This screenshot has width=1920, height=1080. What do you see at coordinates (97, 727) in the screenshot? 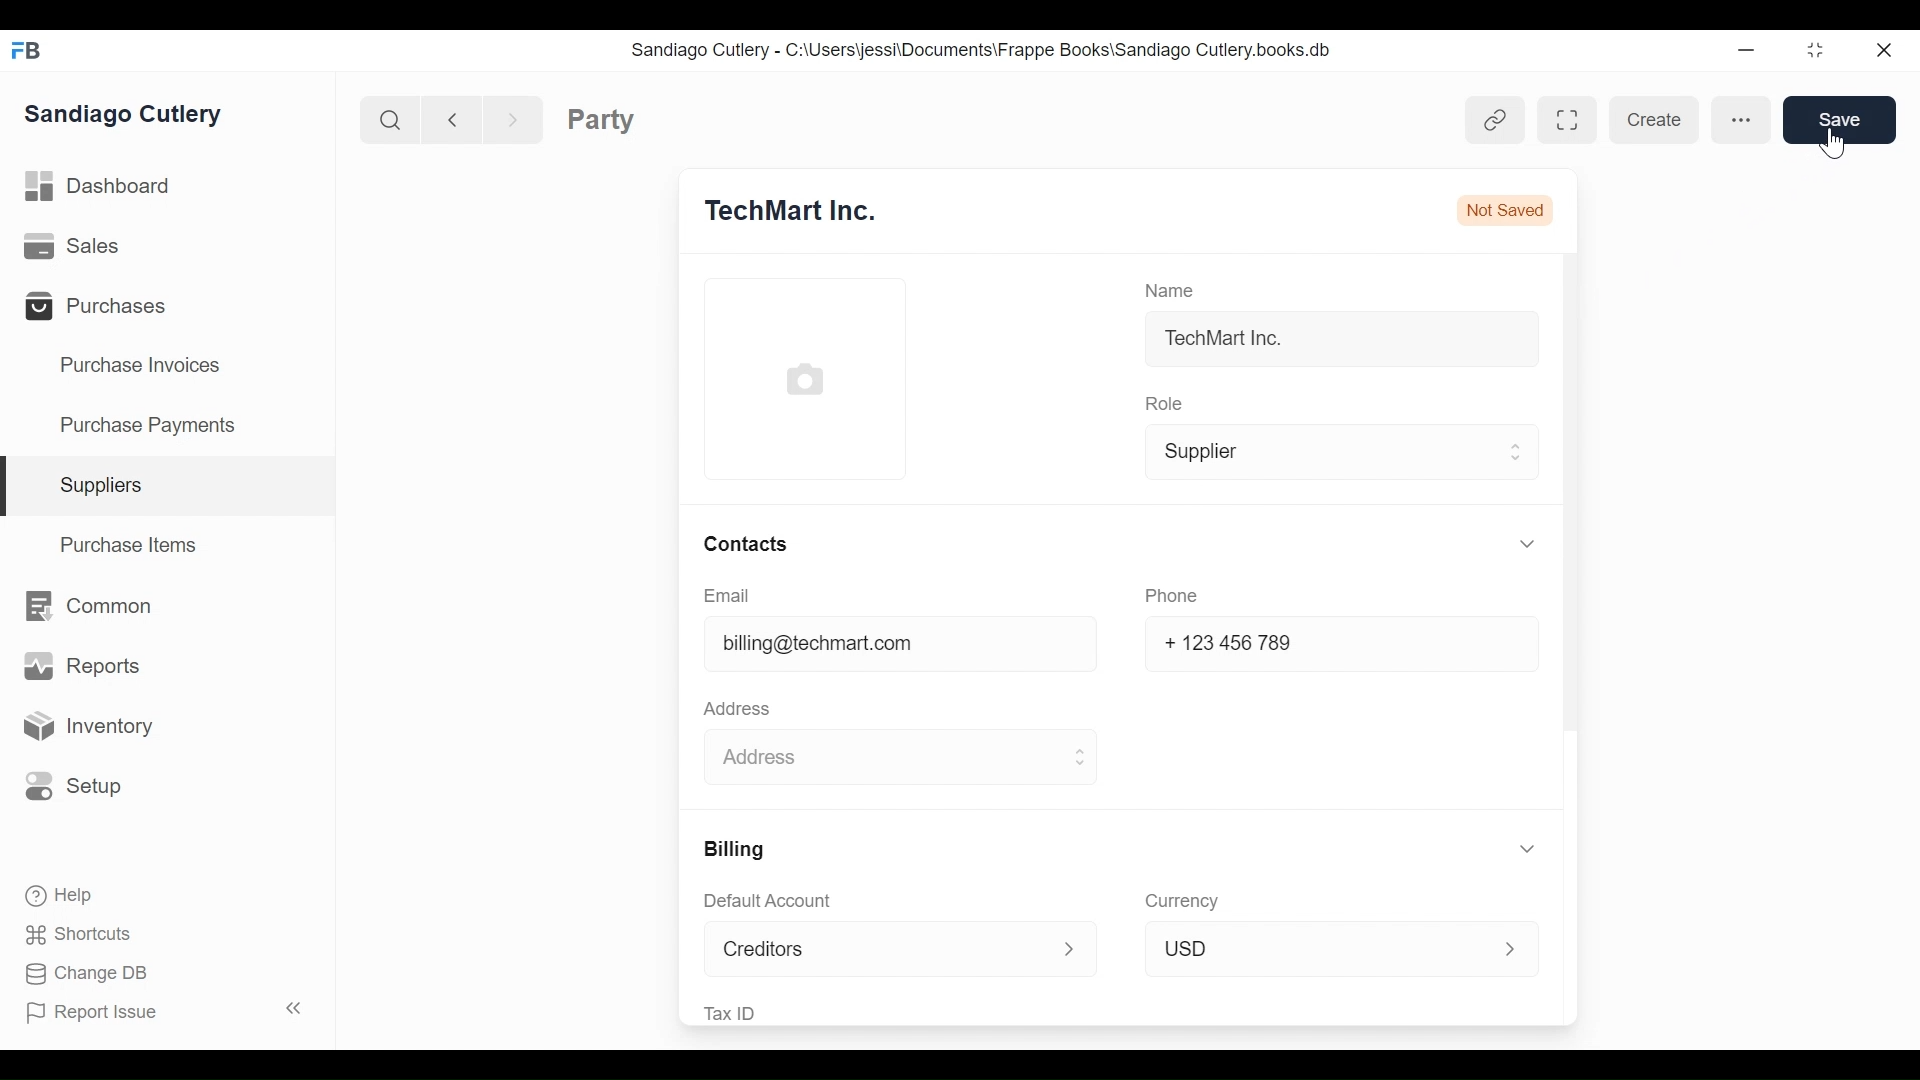
I see `Inventory` at bounding box center [97, 727].